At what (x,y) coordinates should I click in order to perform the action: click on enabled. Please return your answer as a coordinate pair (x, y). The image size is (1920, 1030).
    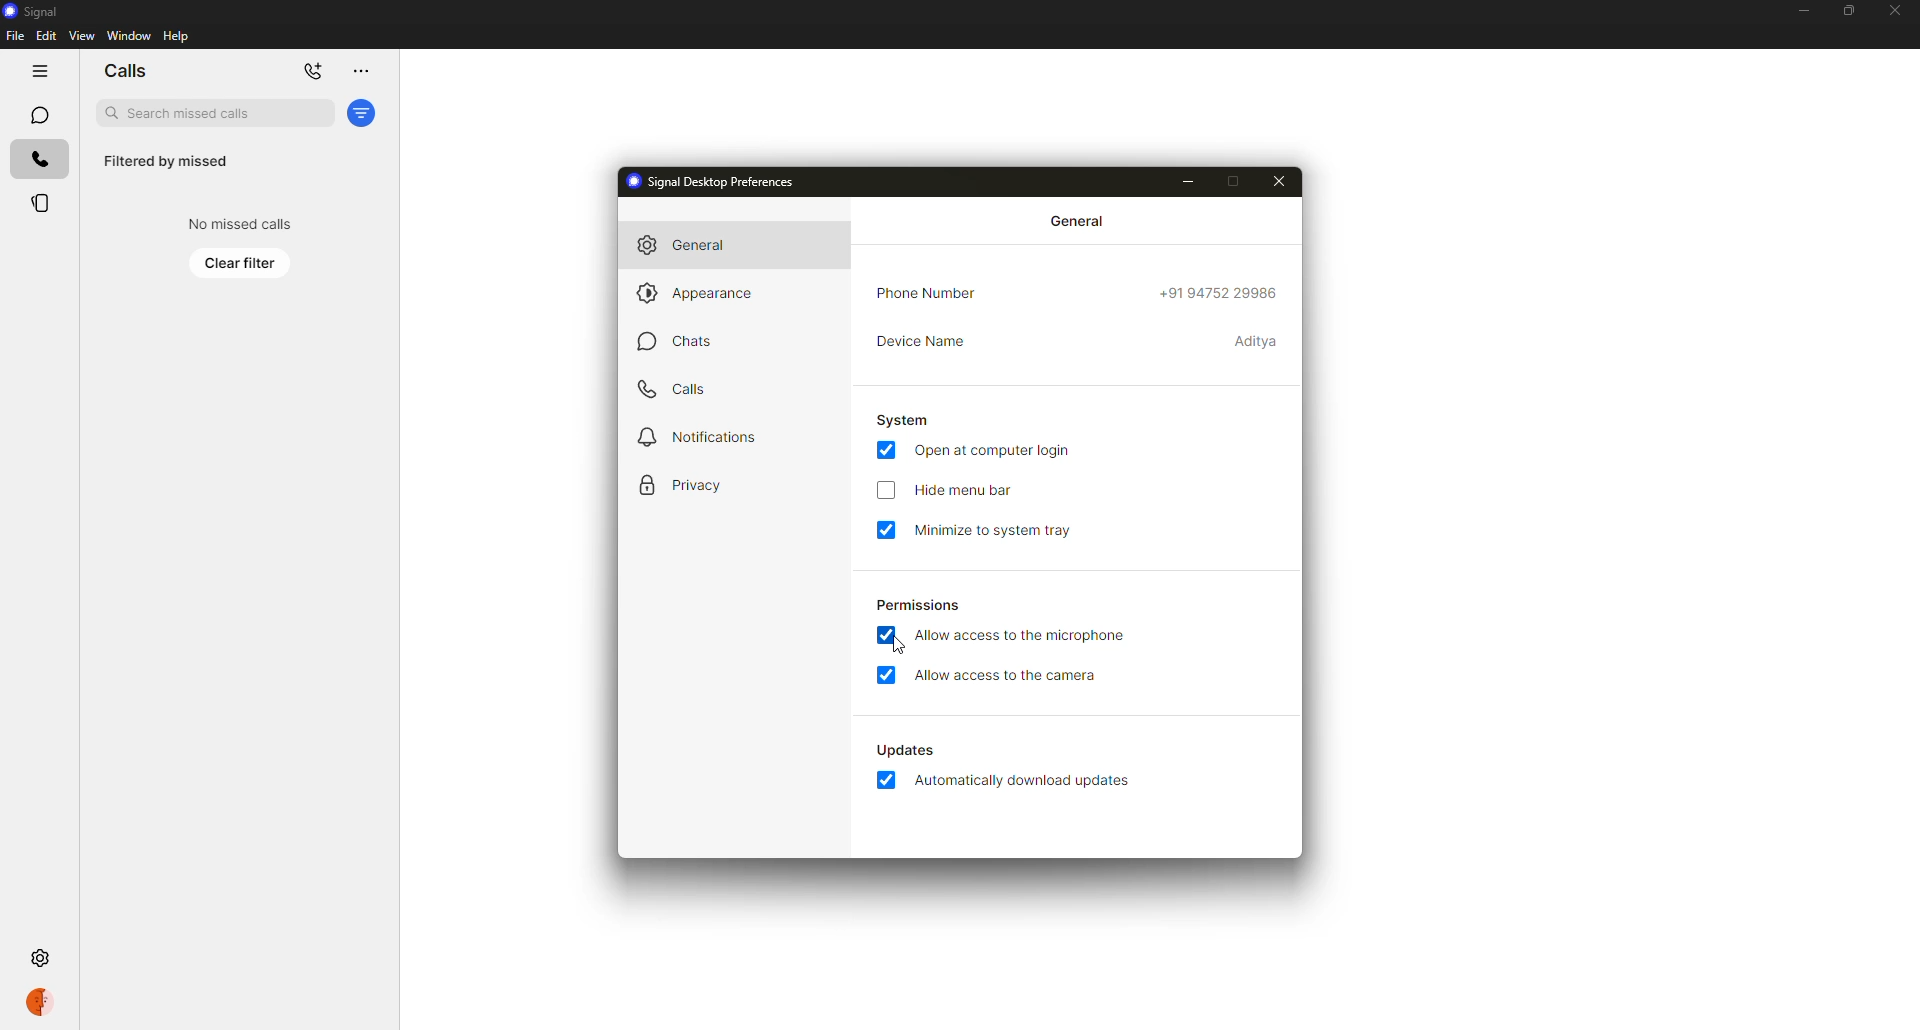
    Looking at the image, I should click on (886, 450).